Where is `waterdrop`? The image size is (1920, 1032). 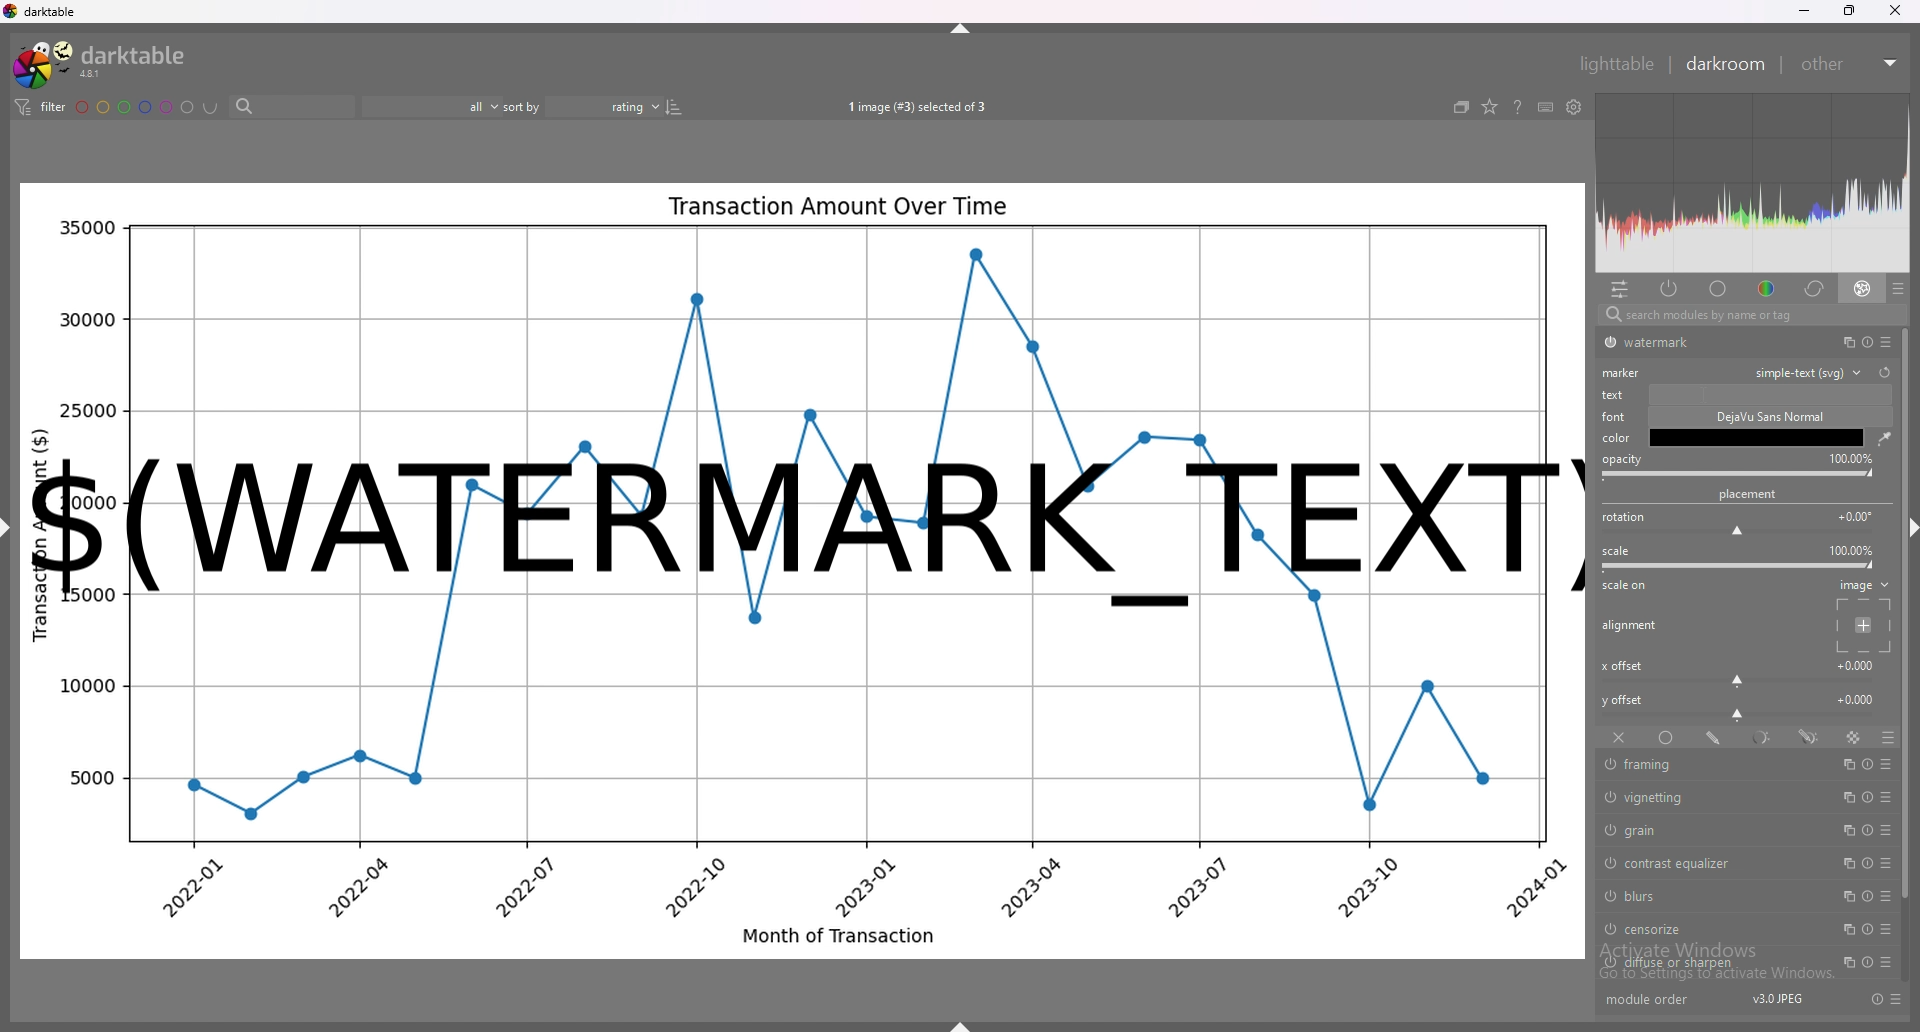
waterdrop is located at coordinates (1883, 439).